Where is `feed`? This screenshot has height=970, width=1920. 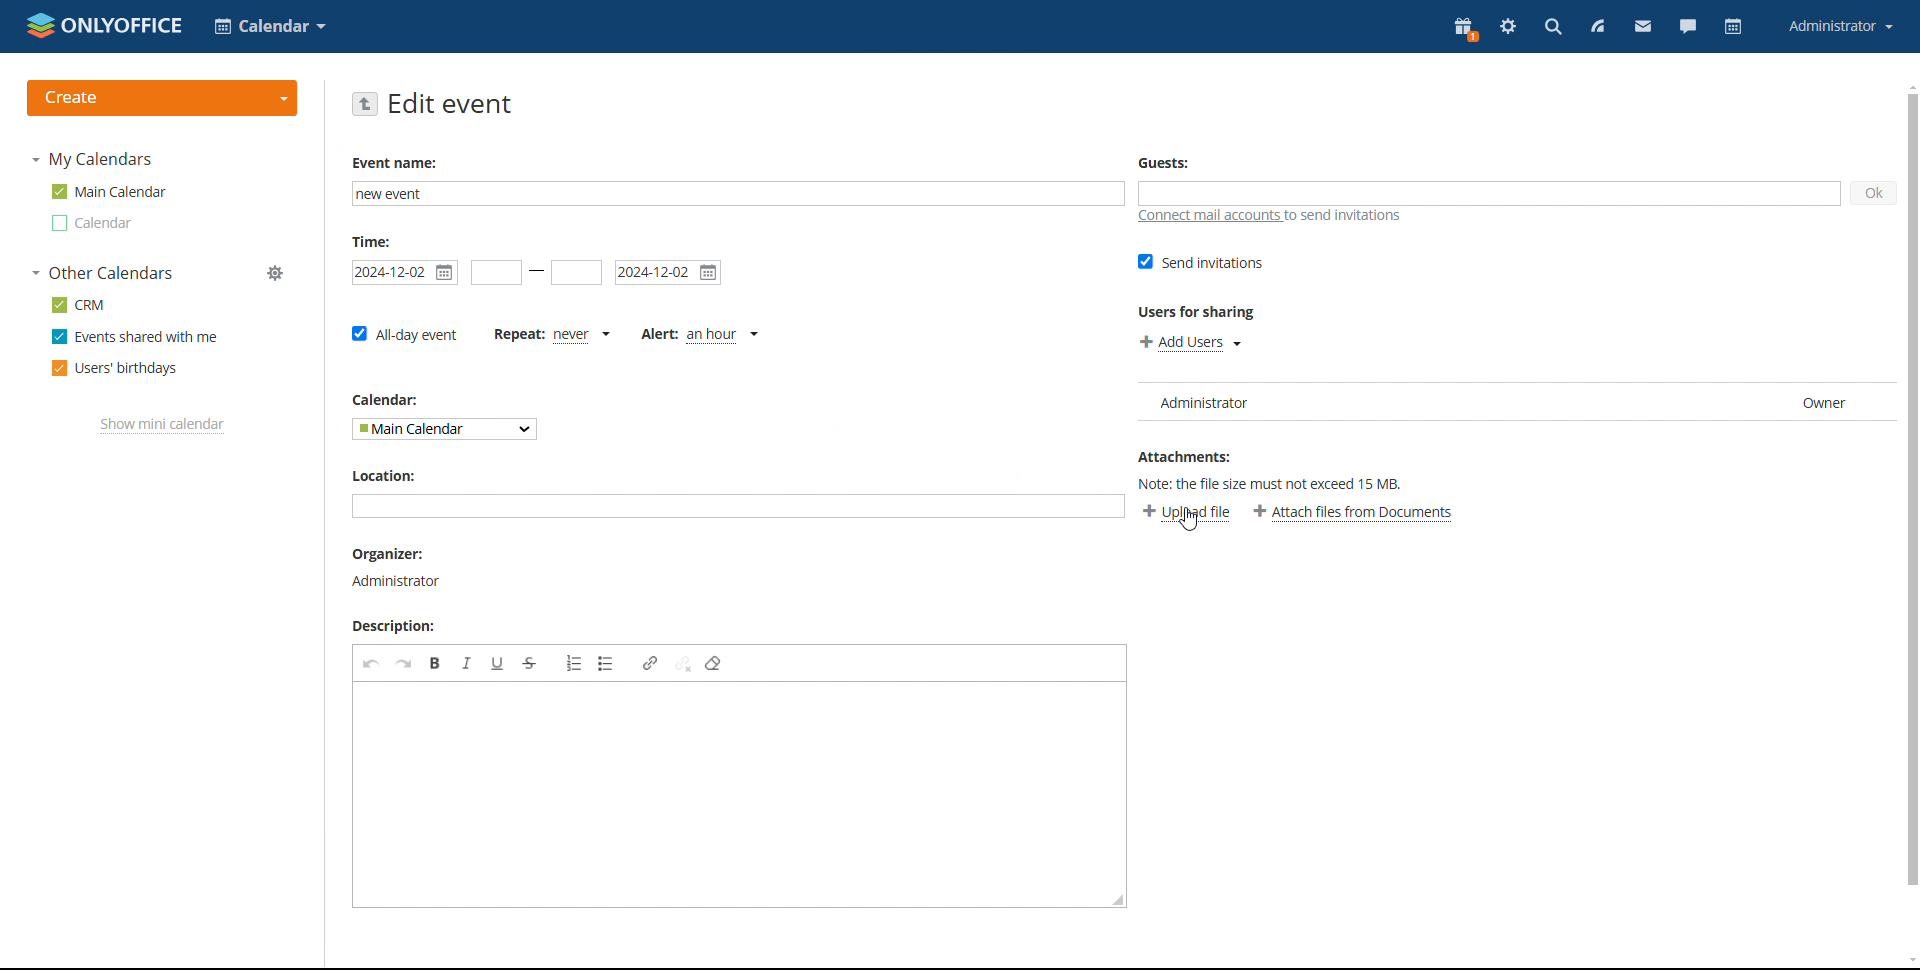
feed is located at coordinates (1598, 28).